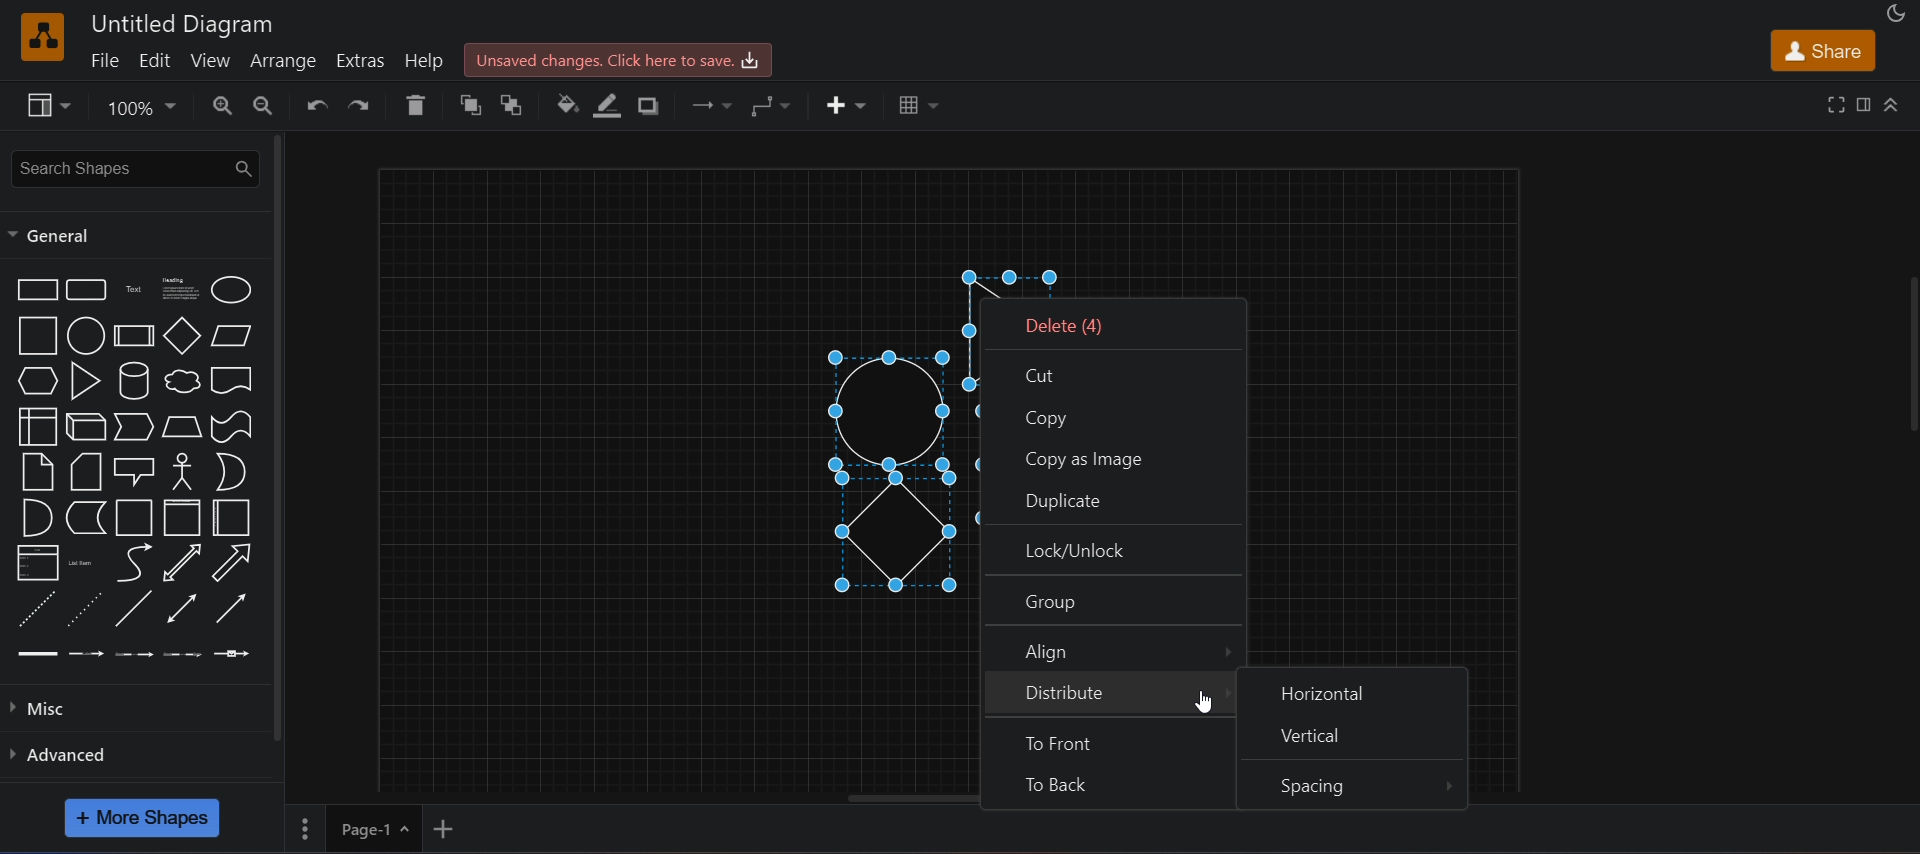 The height and width of the screenshot is (854, 1920). I want to click on view, so click(212, 61).